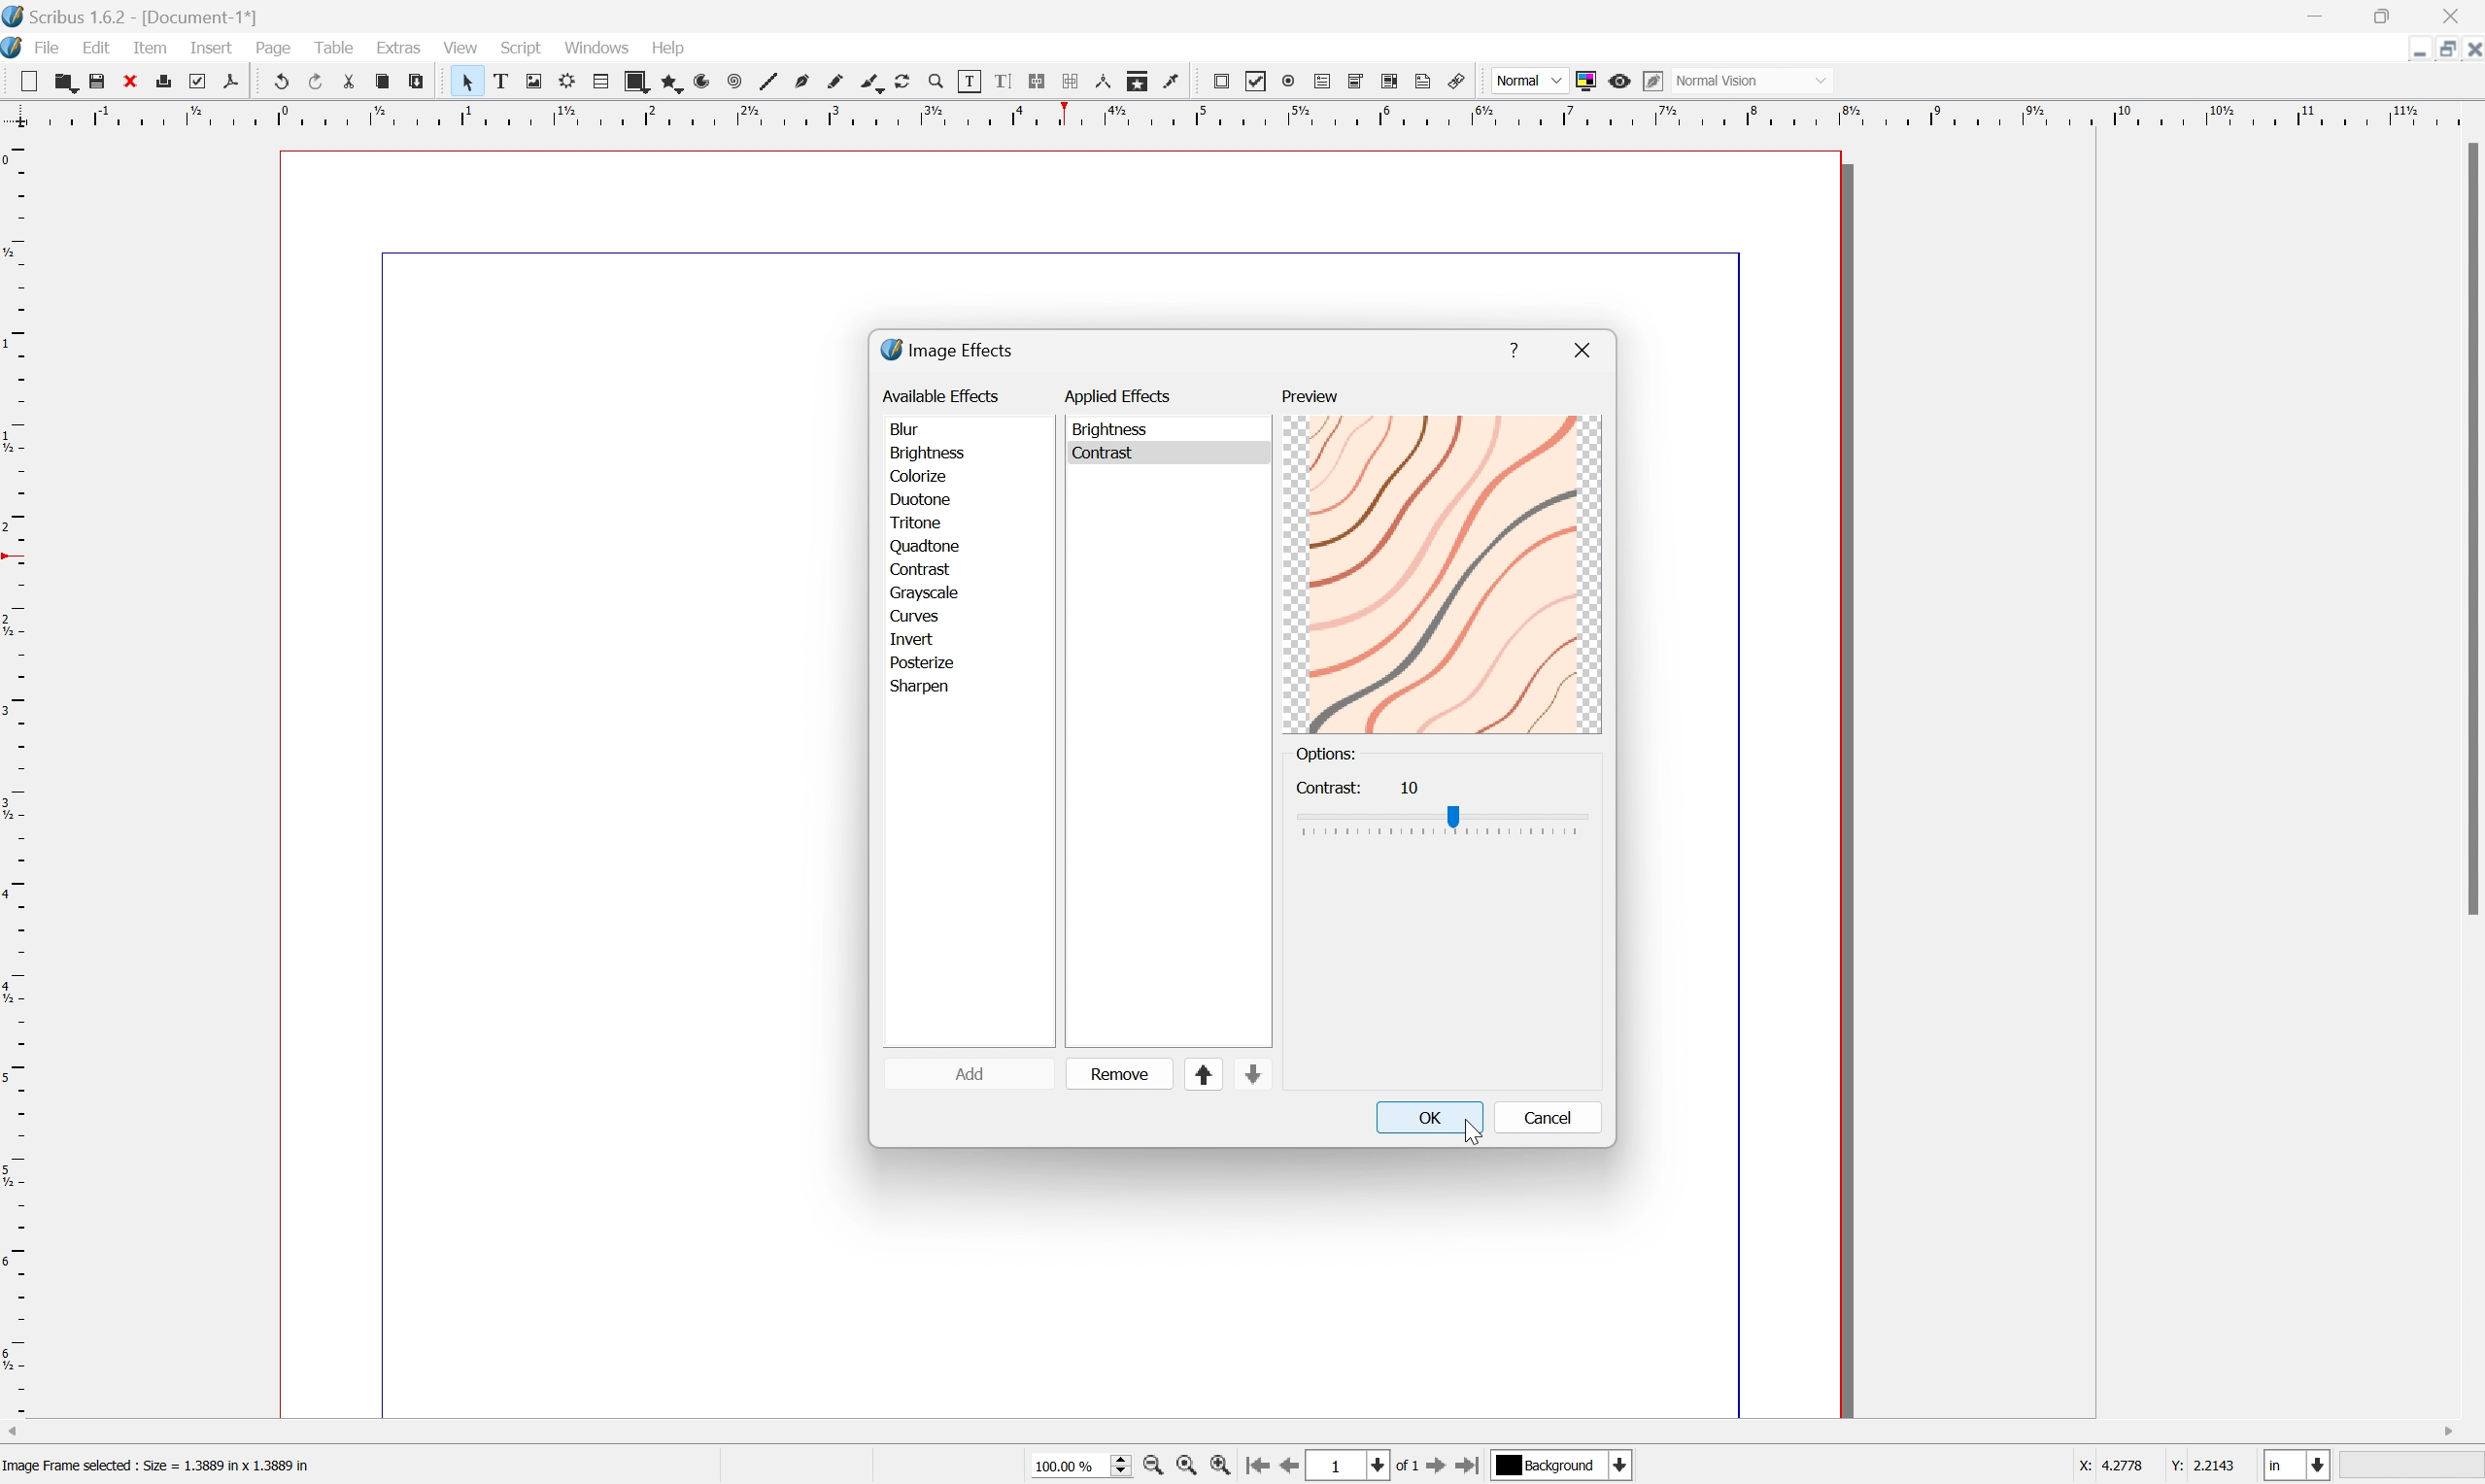 The height and width of the screenshot is (1484, 2485). Describe the element at coordinates (1224, 83) in the screenshot. I see `PDF push button` at that location.